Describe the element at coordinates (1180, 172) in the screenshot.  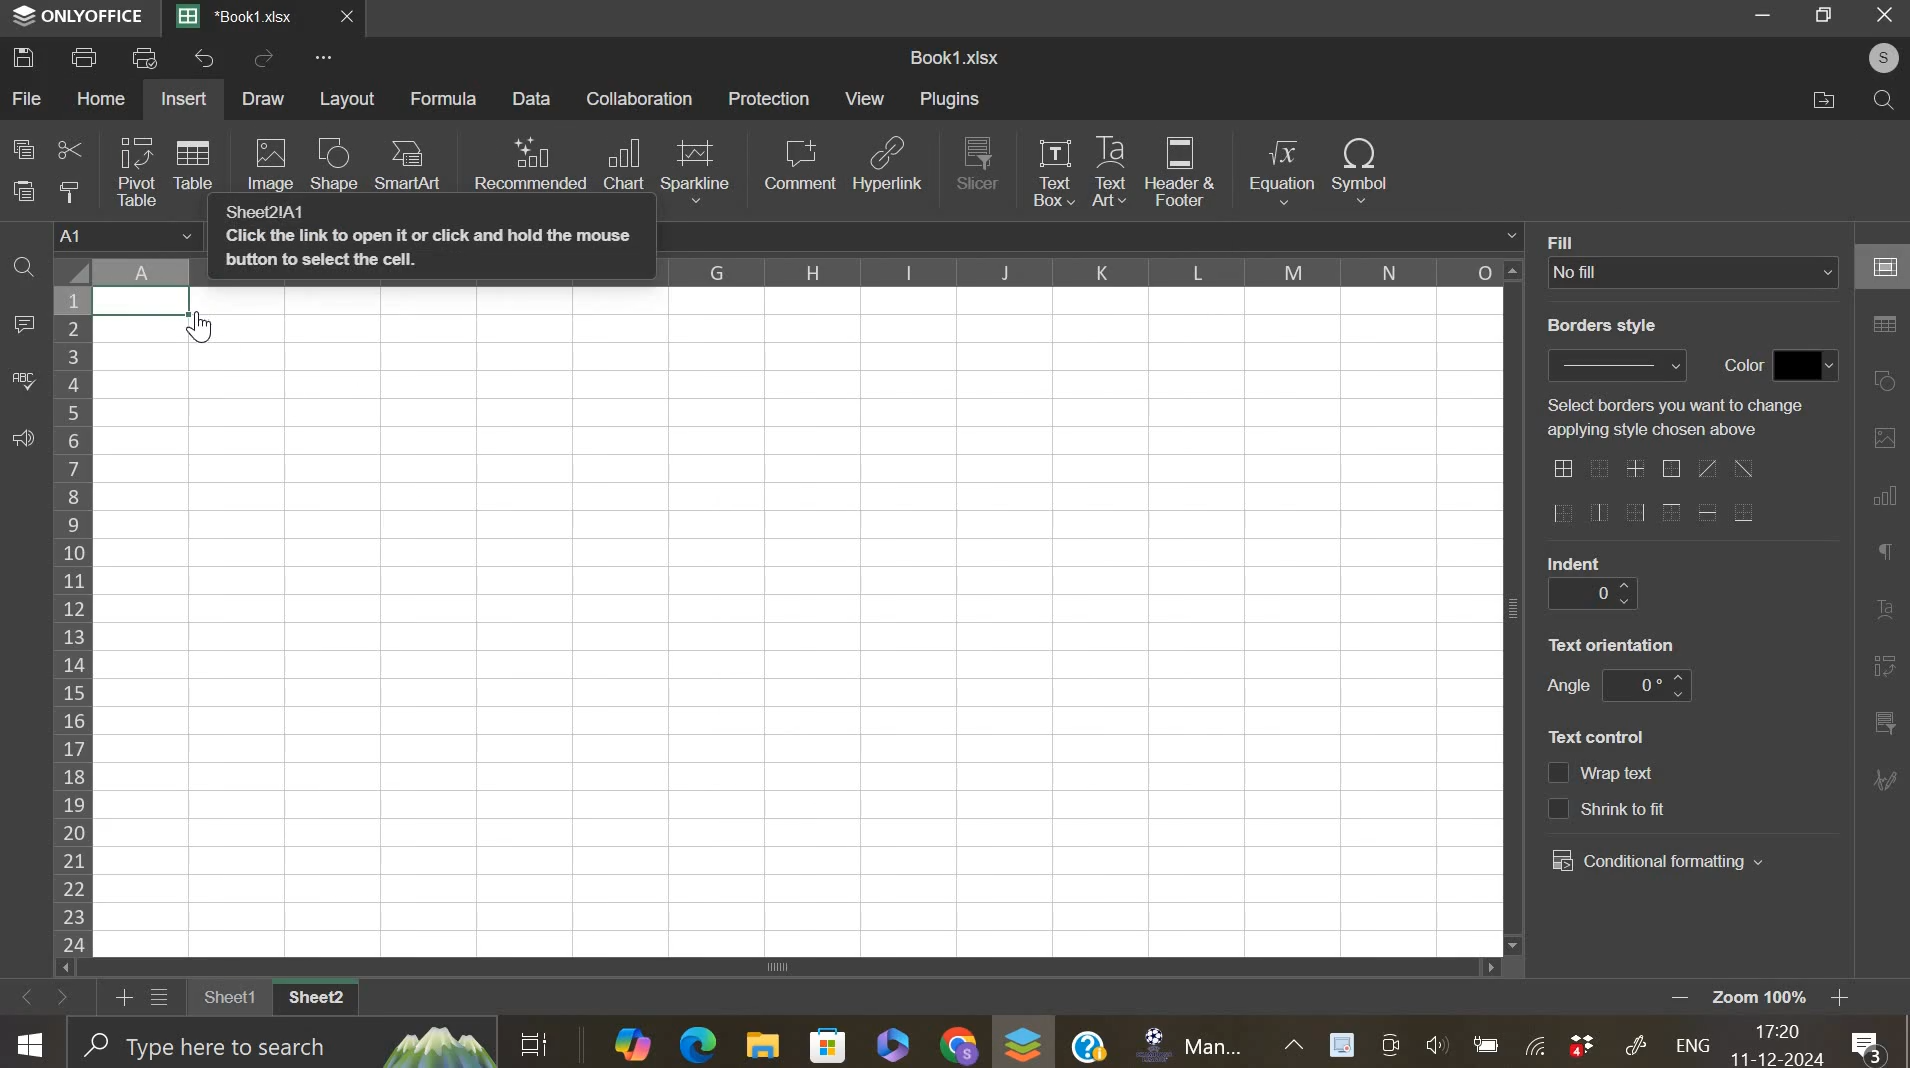
I see `header & footer` at that location.